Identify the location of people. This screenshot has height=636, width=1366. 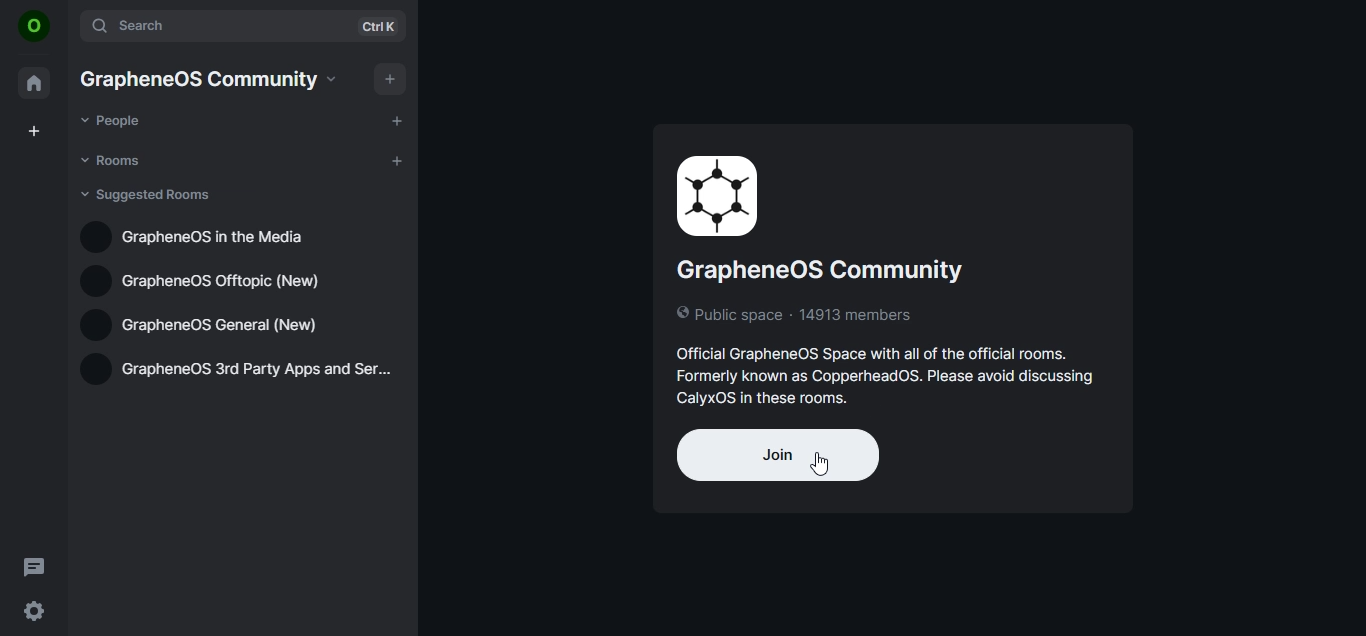
(115, 121).